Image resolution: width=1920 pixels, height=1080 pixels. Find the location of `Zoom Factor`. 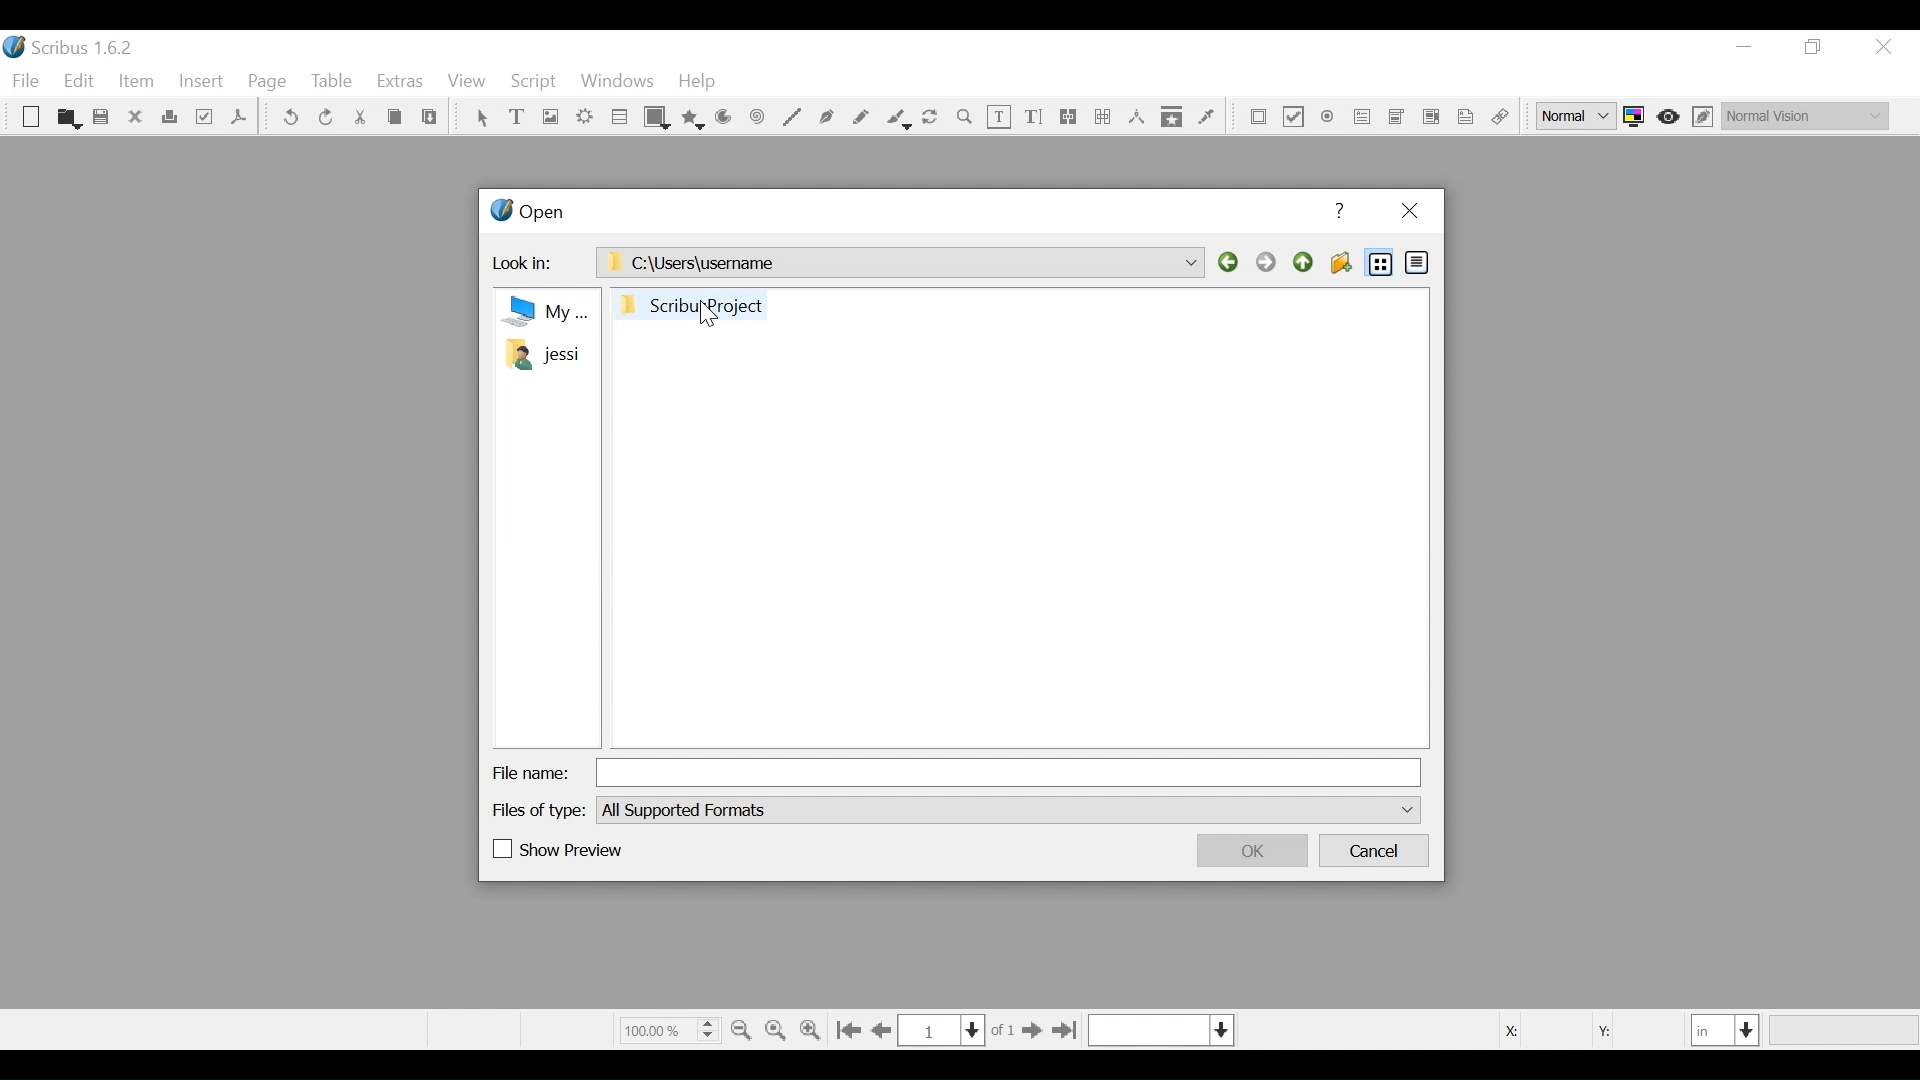

Zoom Factor is located at coordinates (668, 1029).